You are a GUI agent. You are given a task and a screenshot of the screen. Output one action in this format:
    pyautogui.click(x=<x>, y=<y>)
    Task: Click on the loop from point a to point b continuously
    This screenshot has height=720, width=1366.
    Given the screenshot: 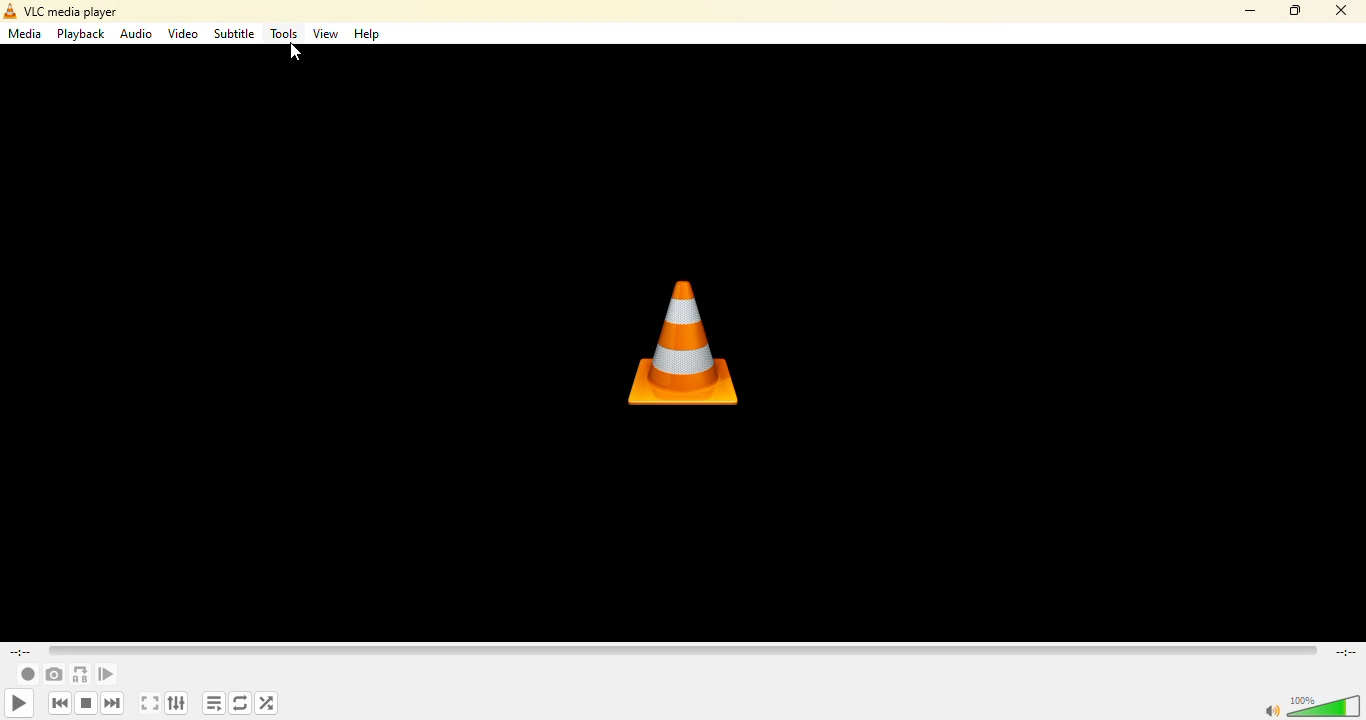 What is the action you would take?
    pyautogui.click(x=79, y=673)
    